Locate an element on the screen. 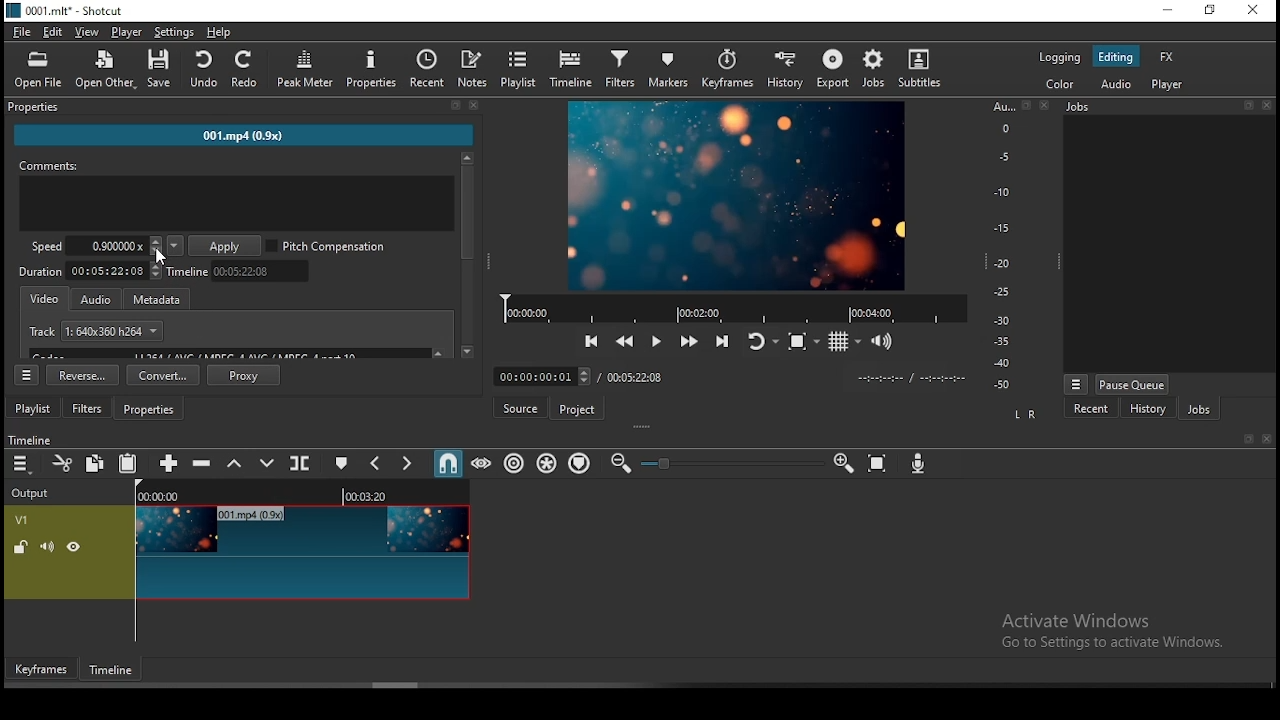  scroll bar is located at coordinates (395, 685).